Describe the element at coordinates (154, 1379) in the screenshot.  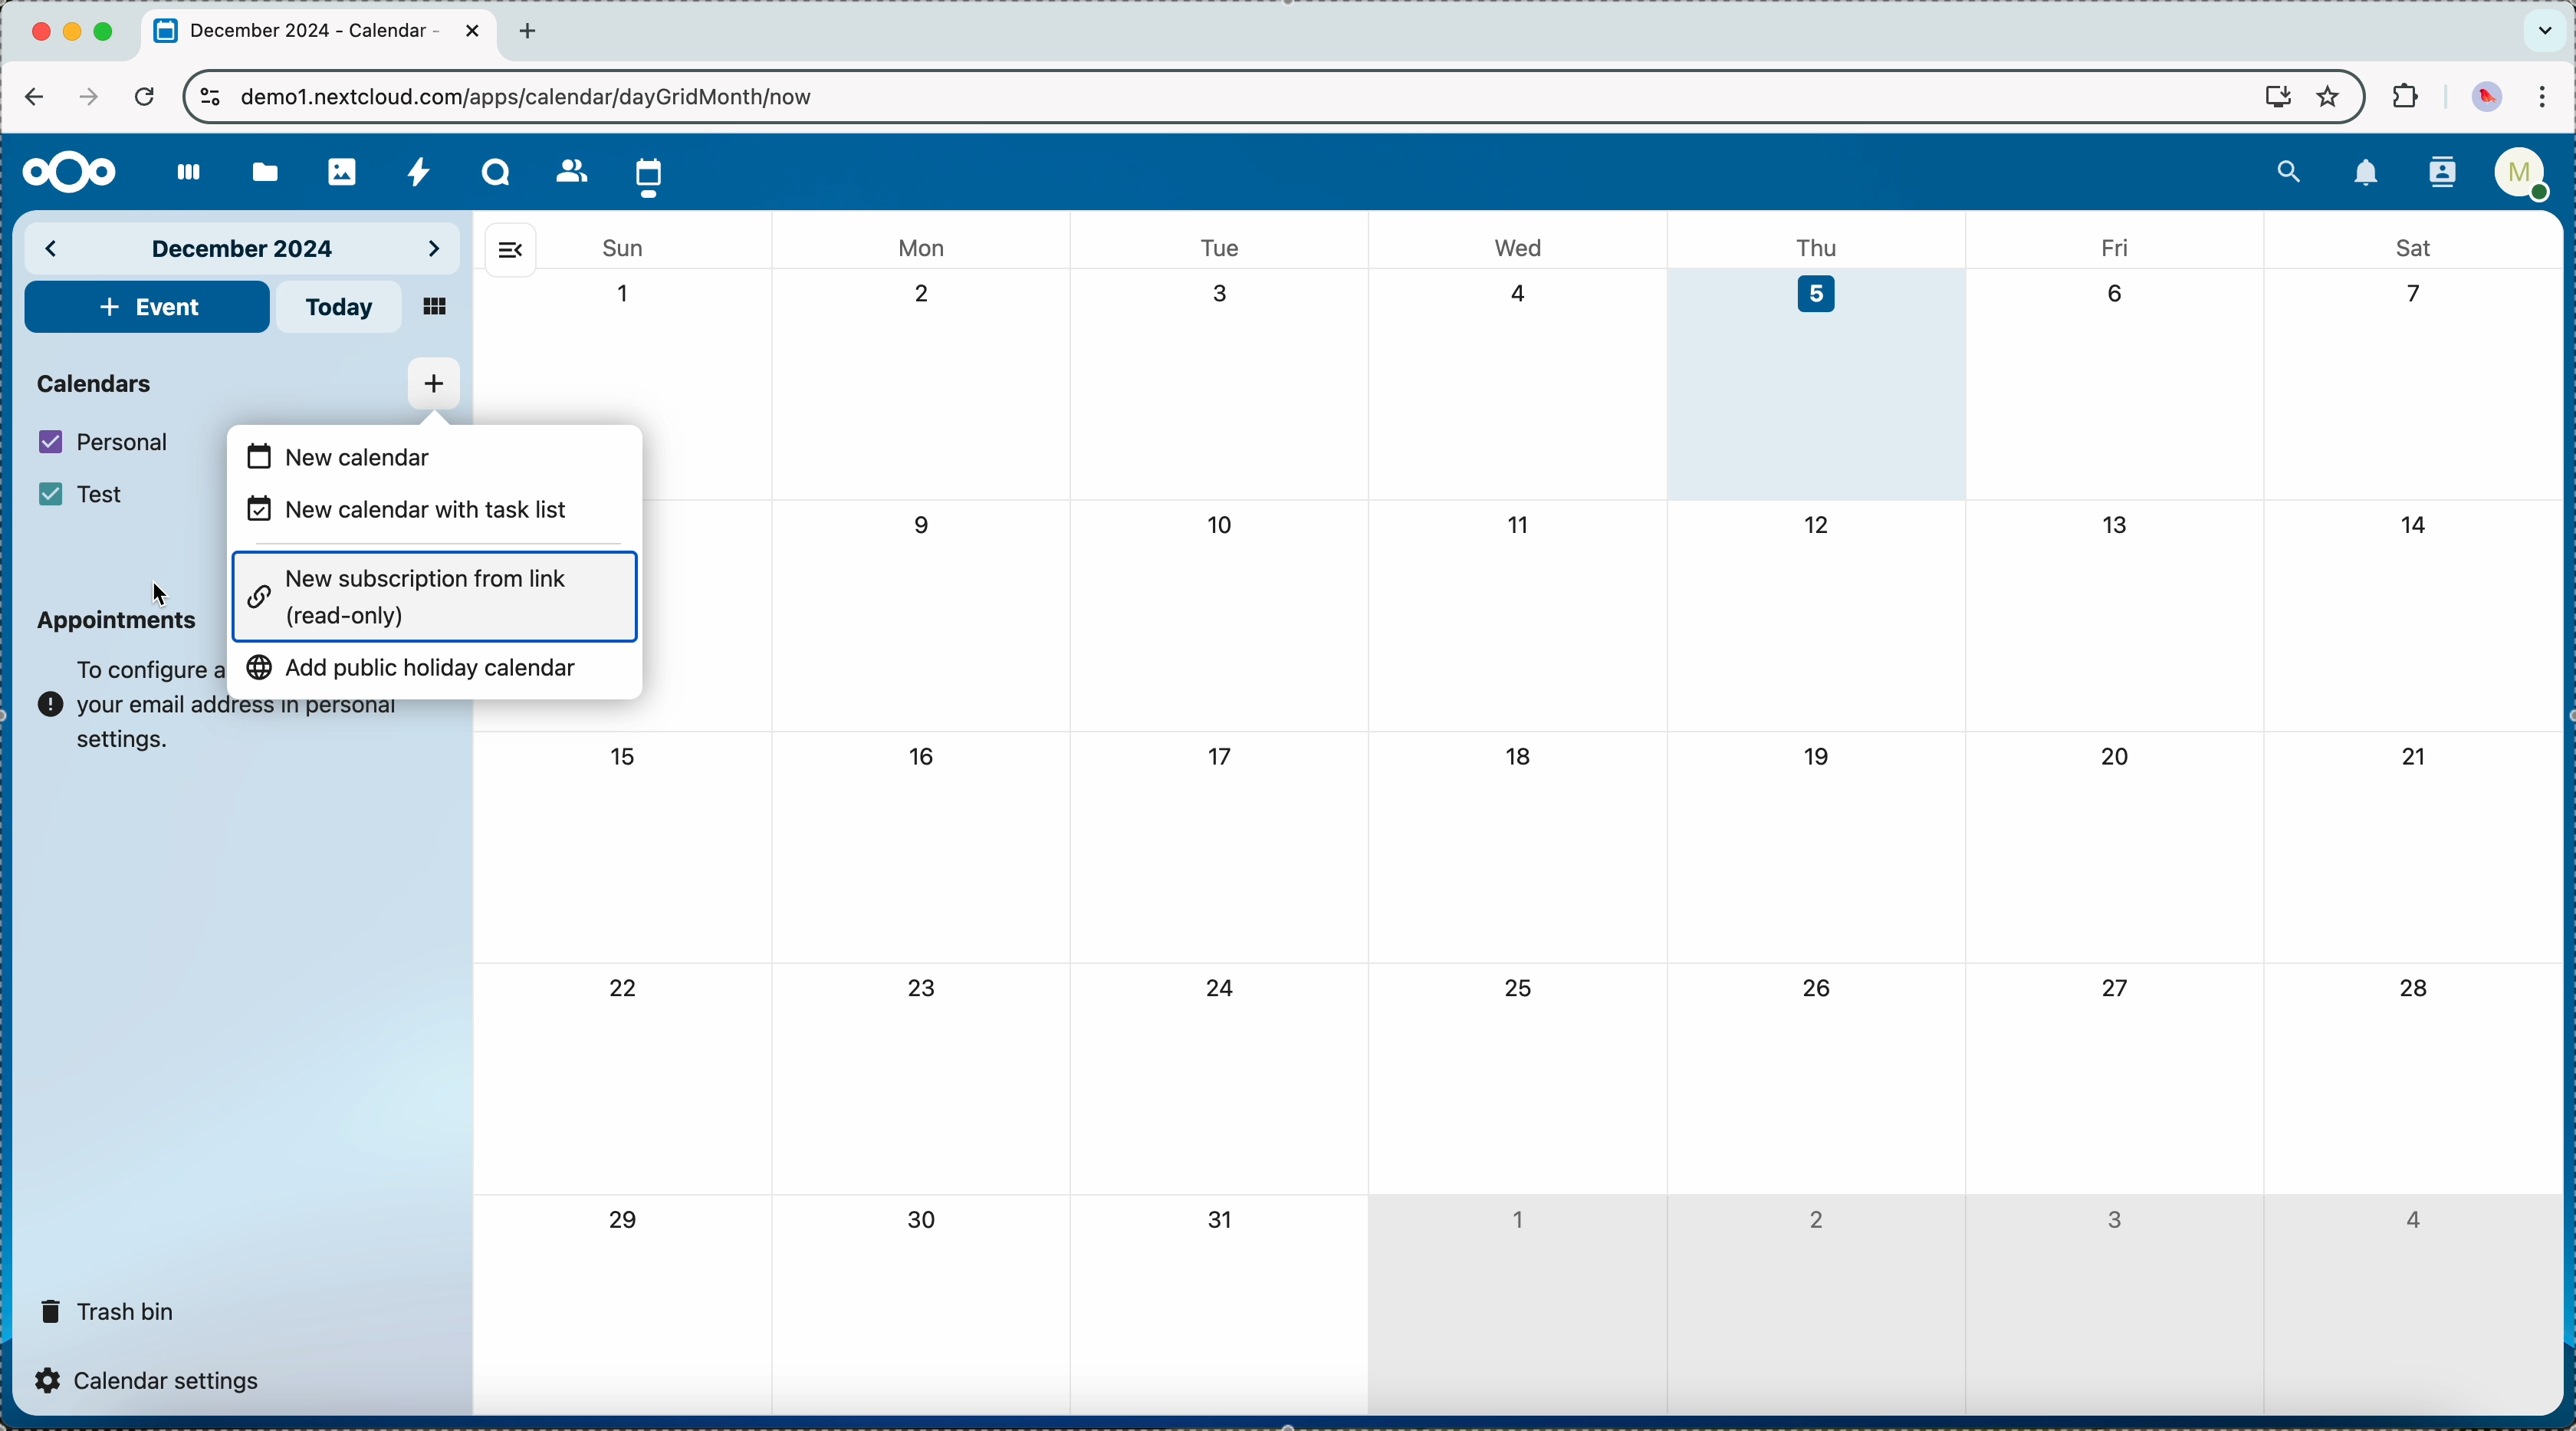
I see `calendar settings` at that location.